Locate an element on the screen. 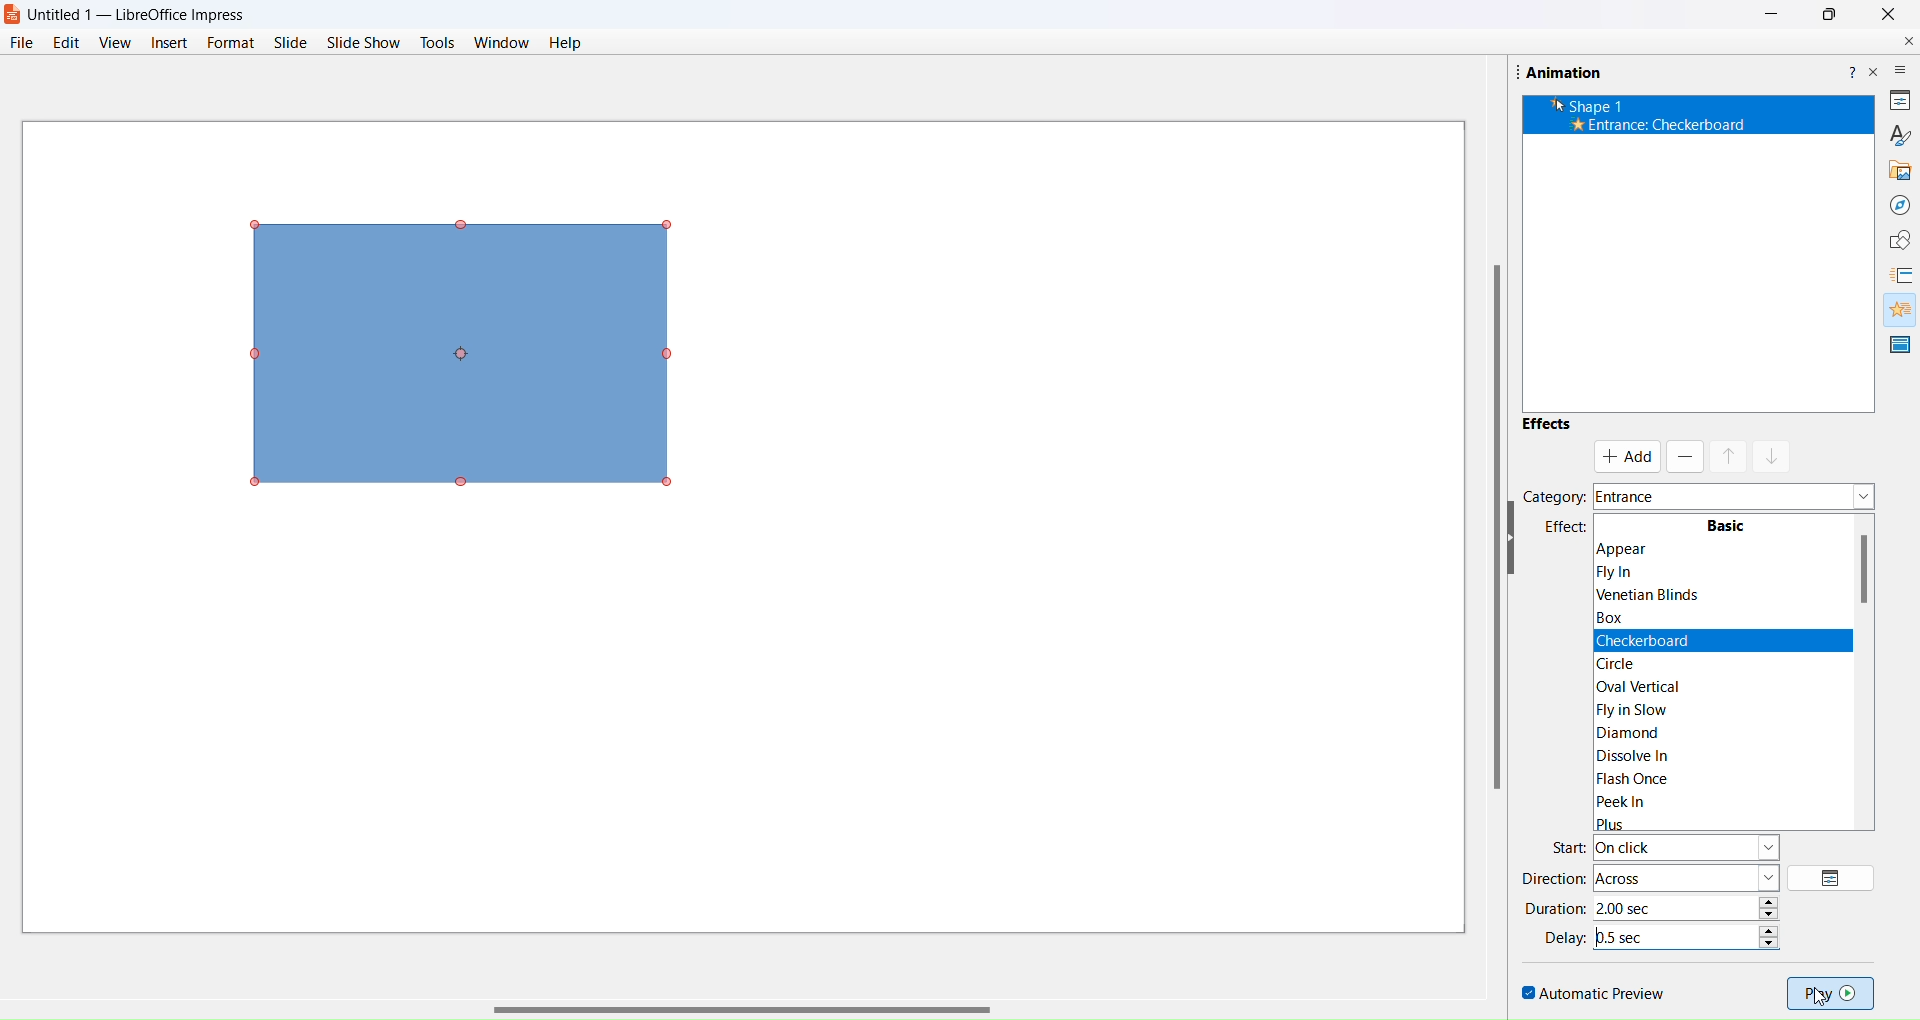  scroll bar is located at coordinates (742, 1000).